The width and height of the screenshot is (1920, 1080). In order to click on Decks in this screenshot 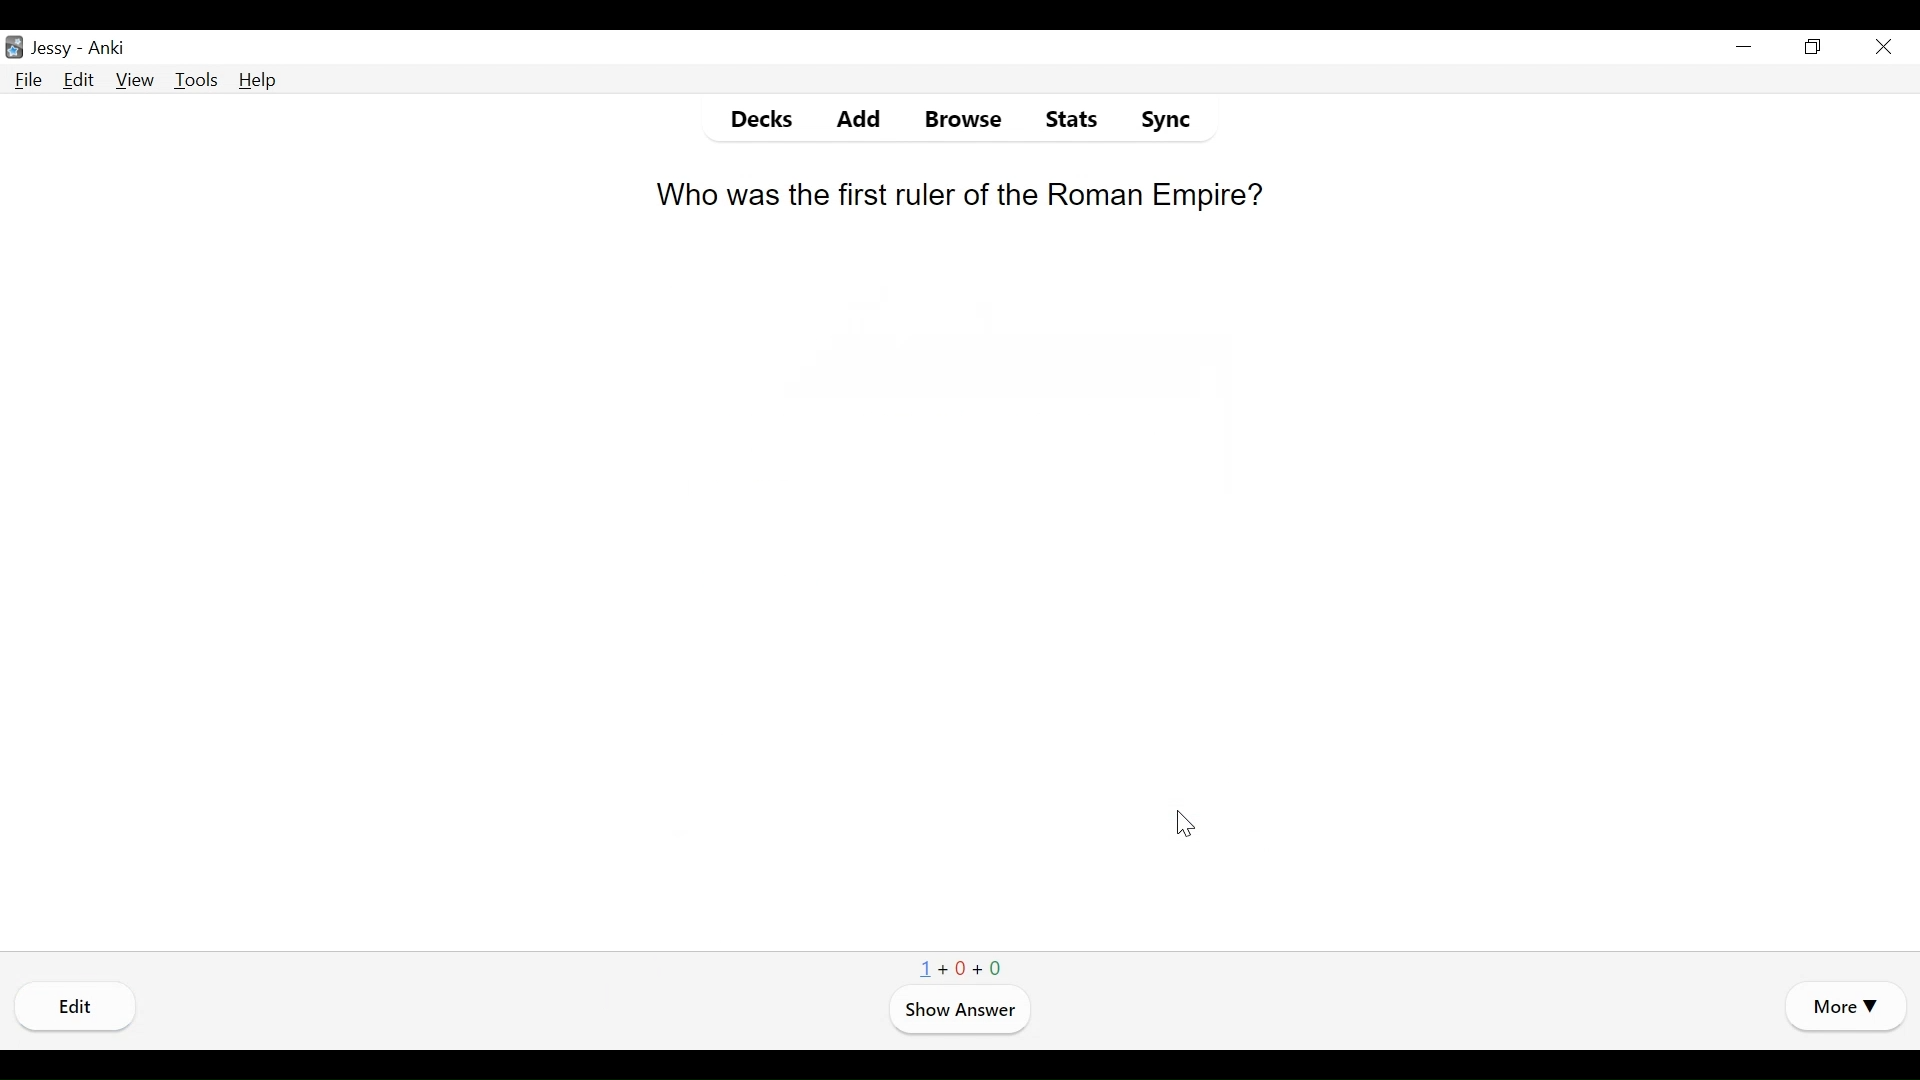, I will do `click(753, 118)`.